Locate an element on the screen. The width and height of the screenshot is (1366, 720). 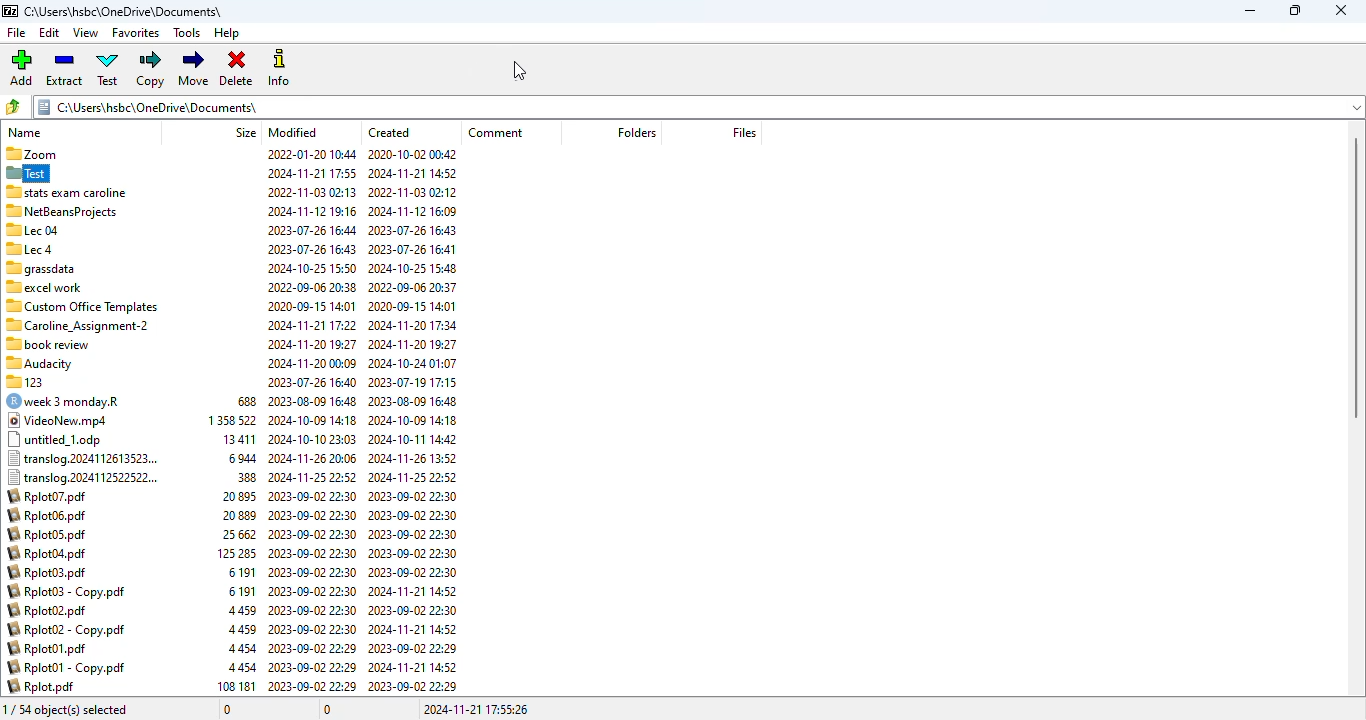
2023-09-02 22:30 is located at coordinates (414, 515).